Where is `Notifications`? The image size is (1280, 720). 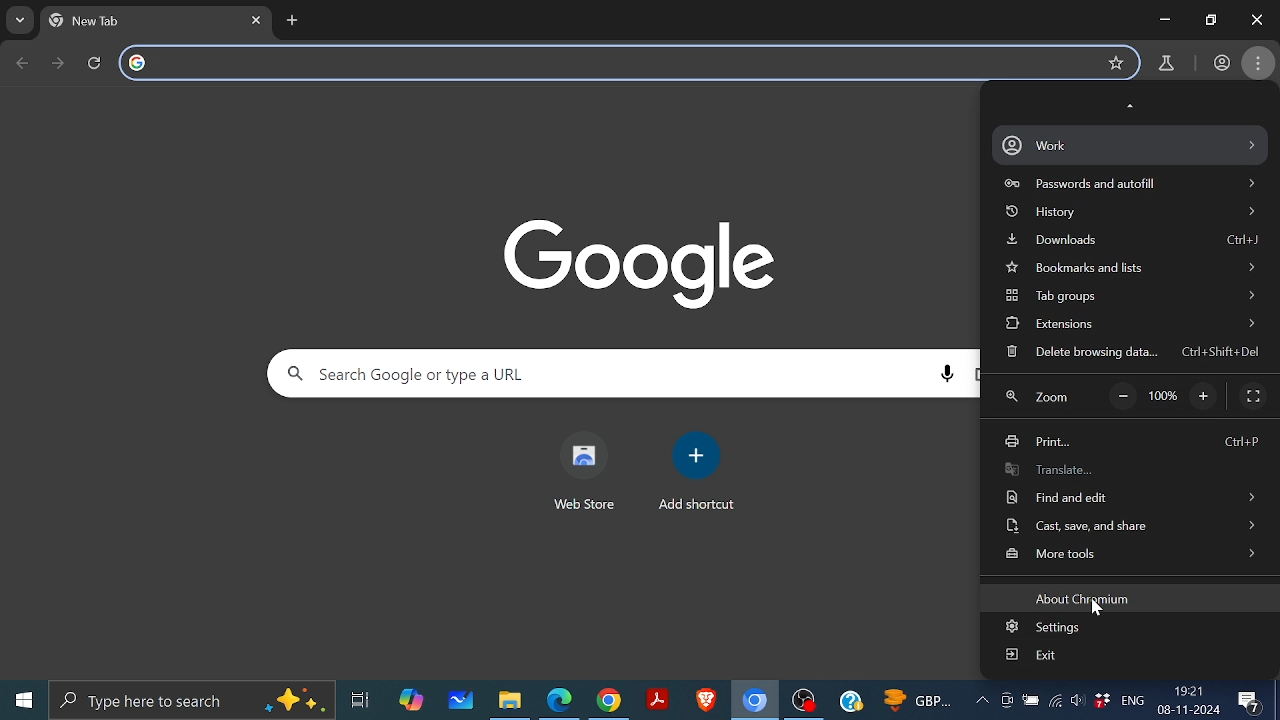
Notifications is located at coordinates (1254, 700).